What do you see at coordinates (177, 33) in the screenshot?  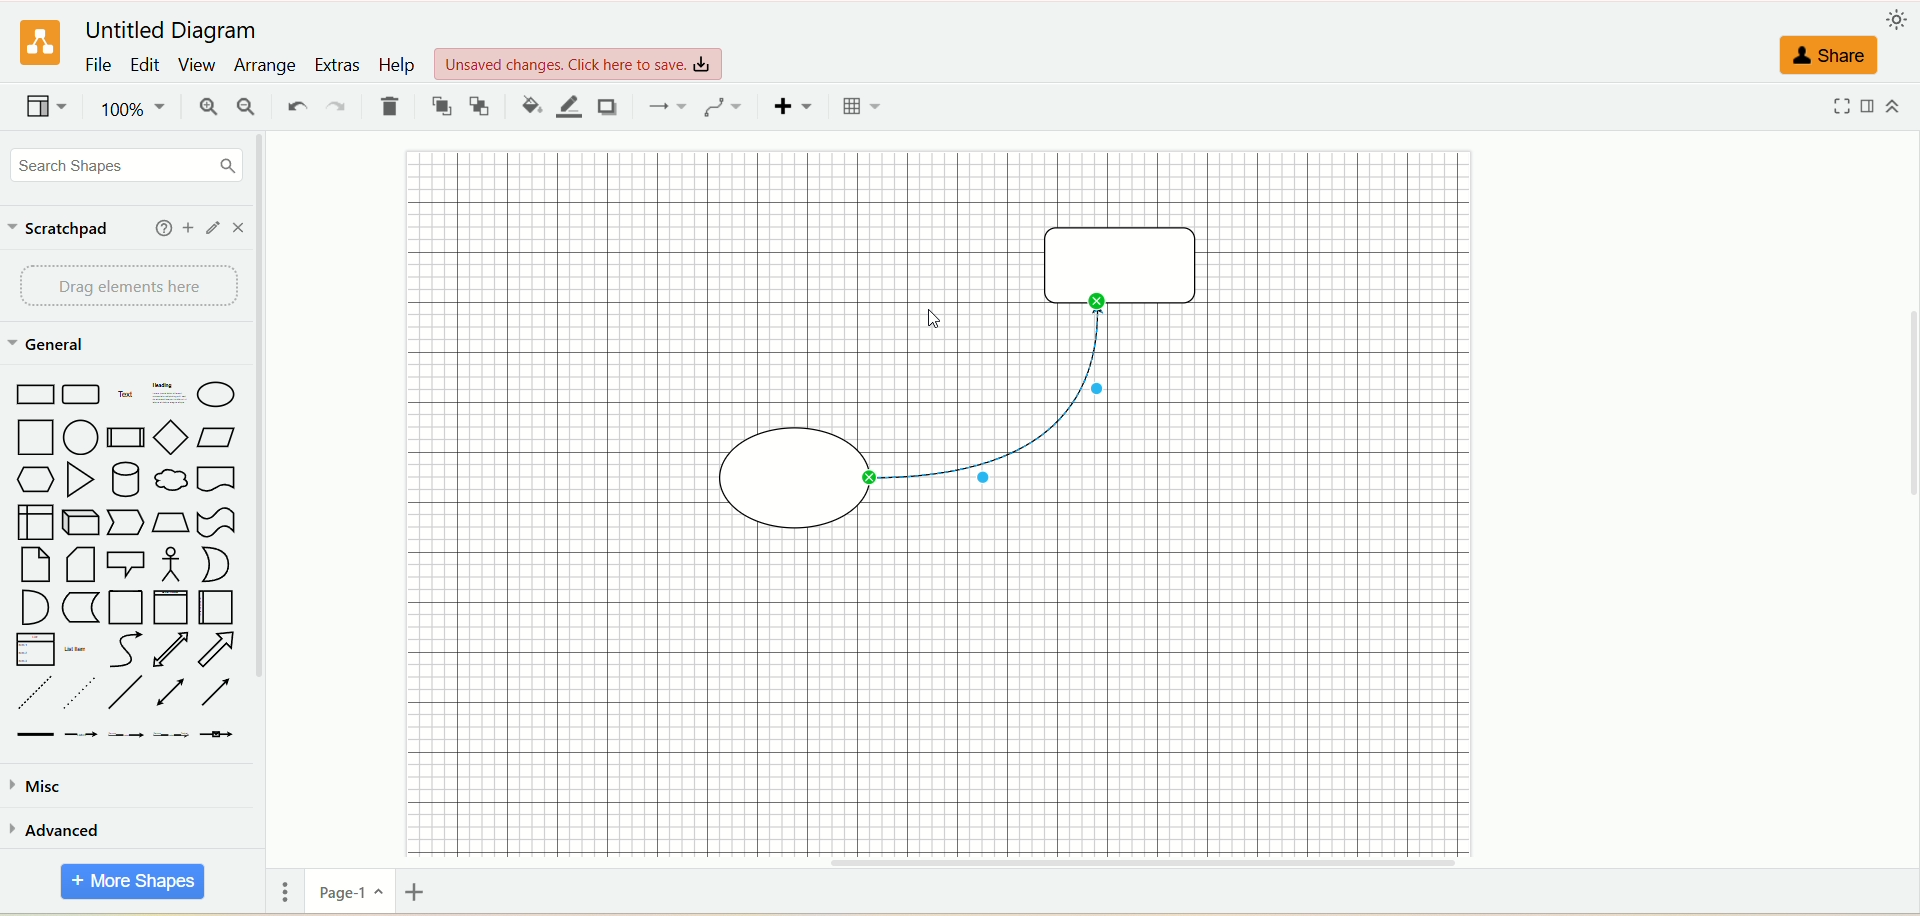 I see `title` at bounding box center [177, 33].